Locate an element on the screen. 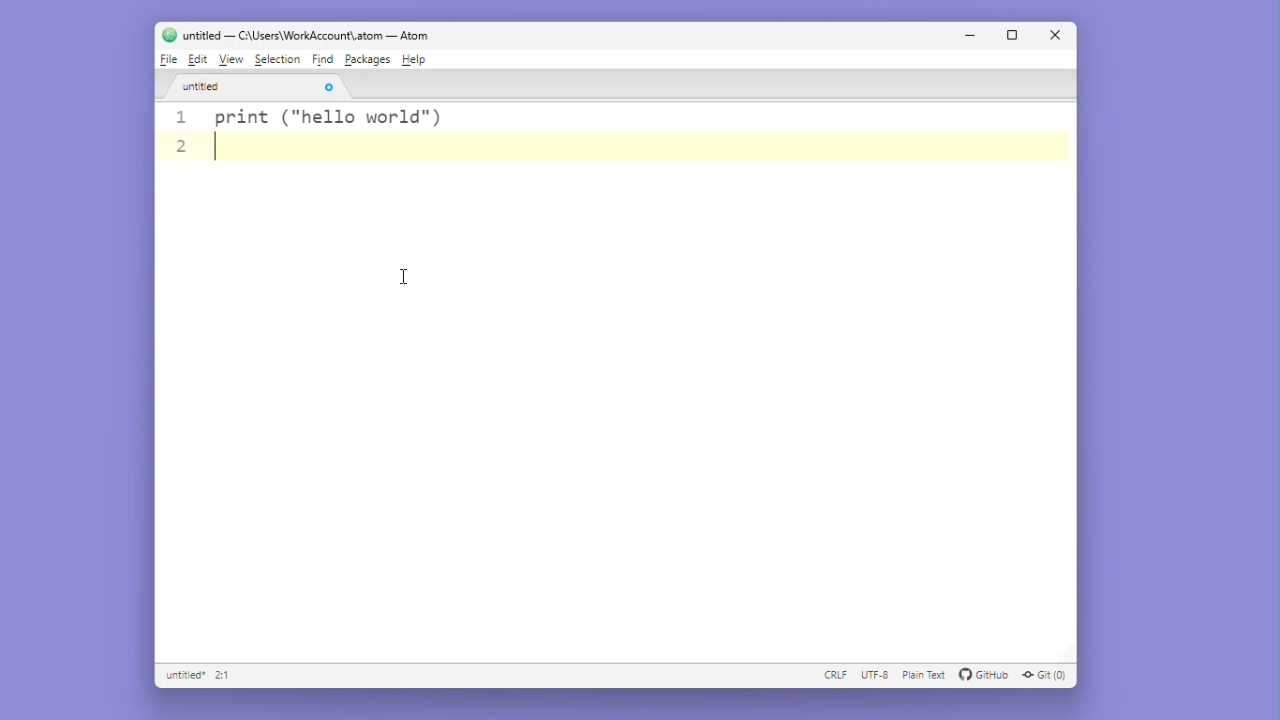  View is located at coordinates (233, 60).